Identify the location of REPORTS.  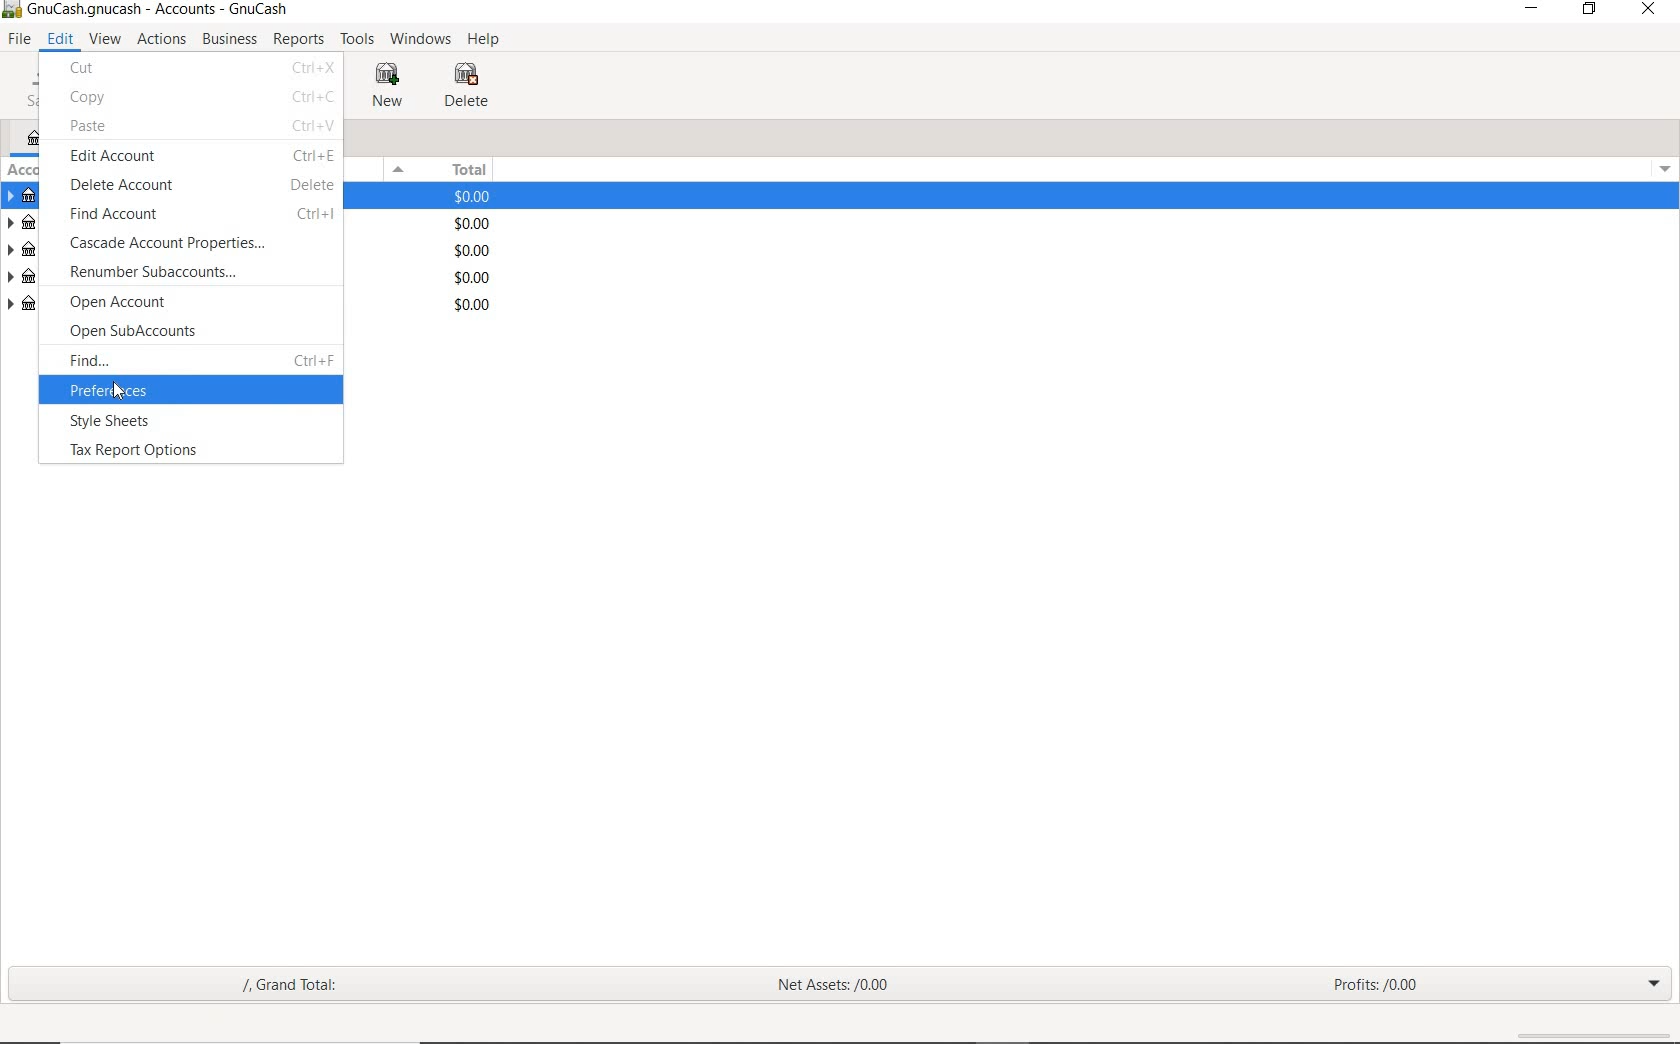
(299, 40).